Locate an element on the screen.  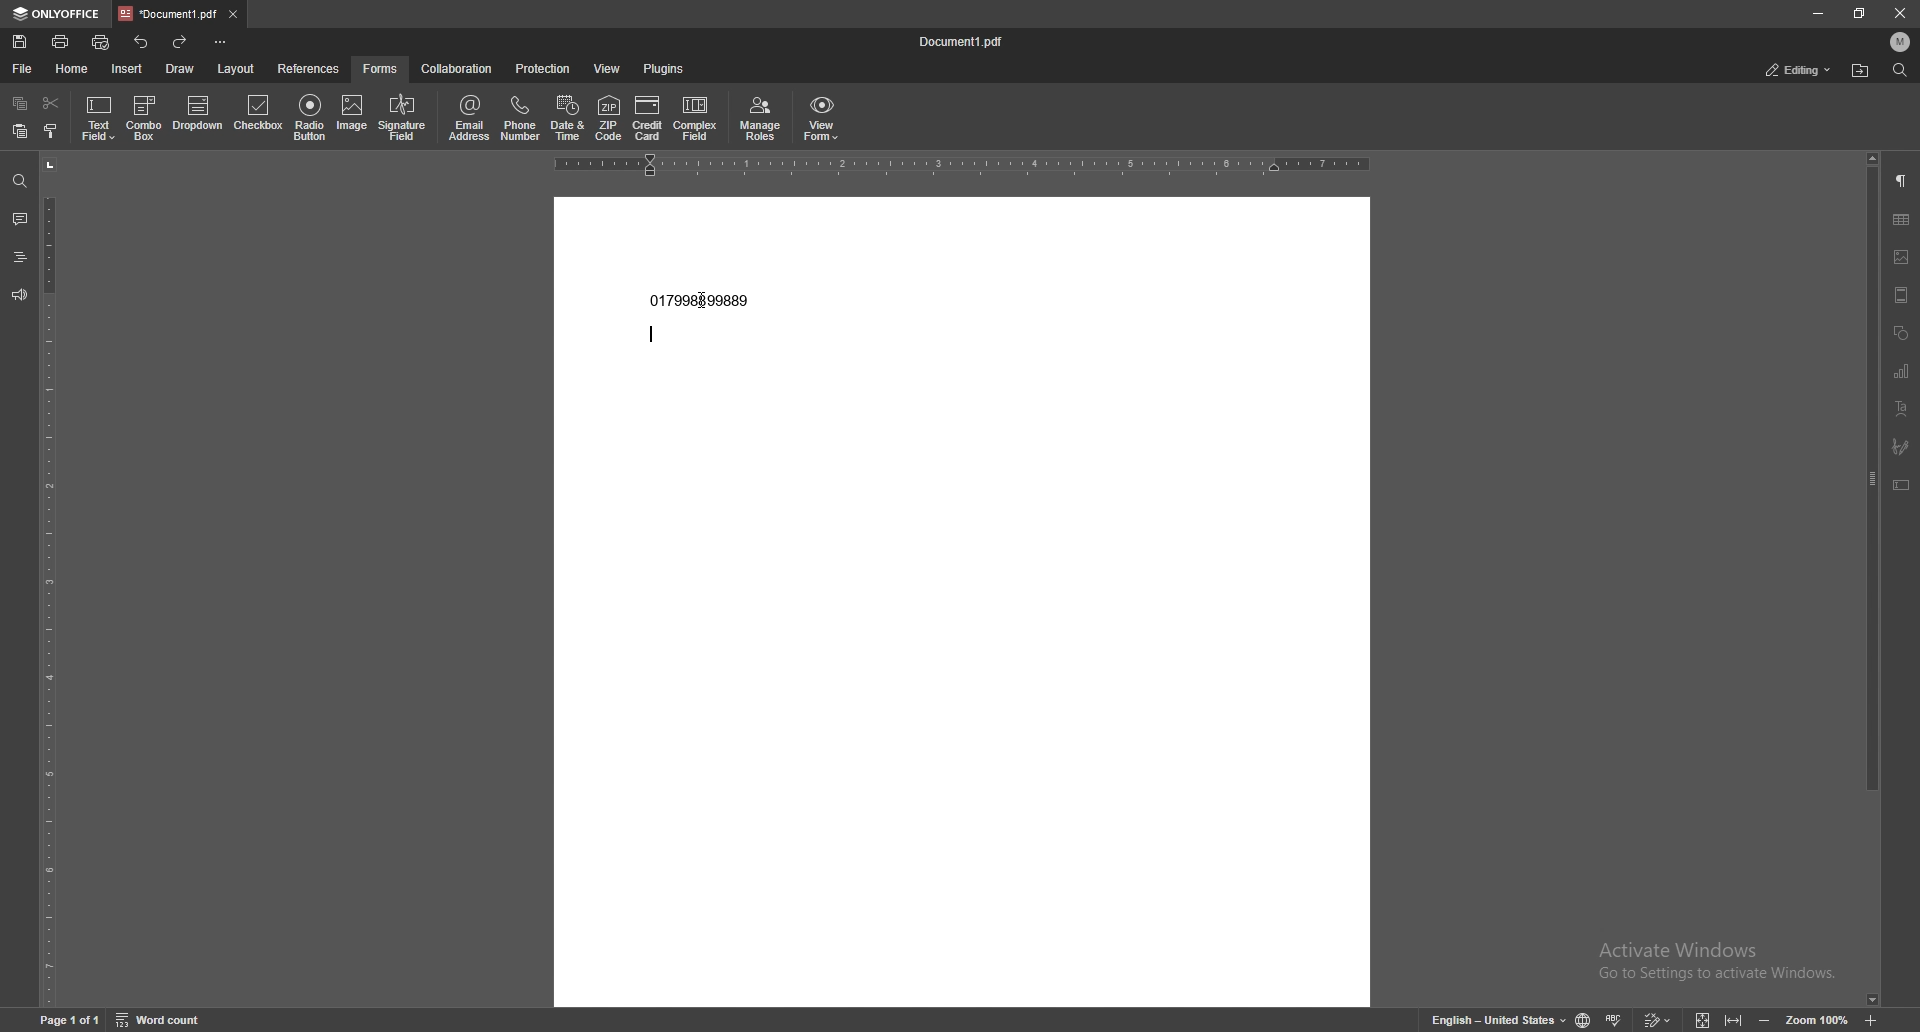
home is located at coordinates (74, 69).